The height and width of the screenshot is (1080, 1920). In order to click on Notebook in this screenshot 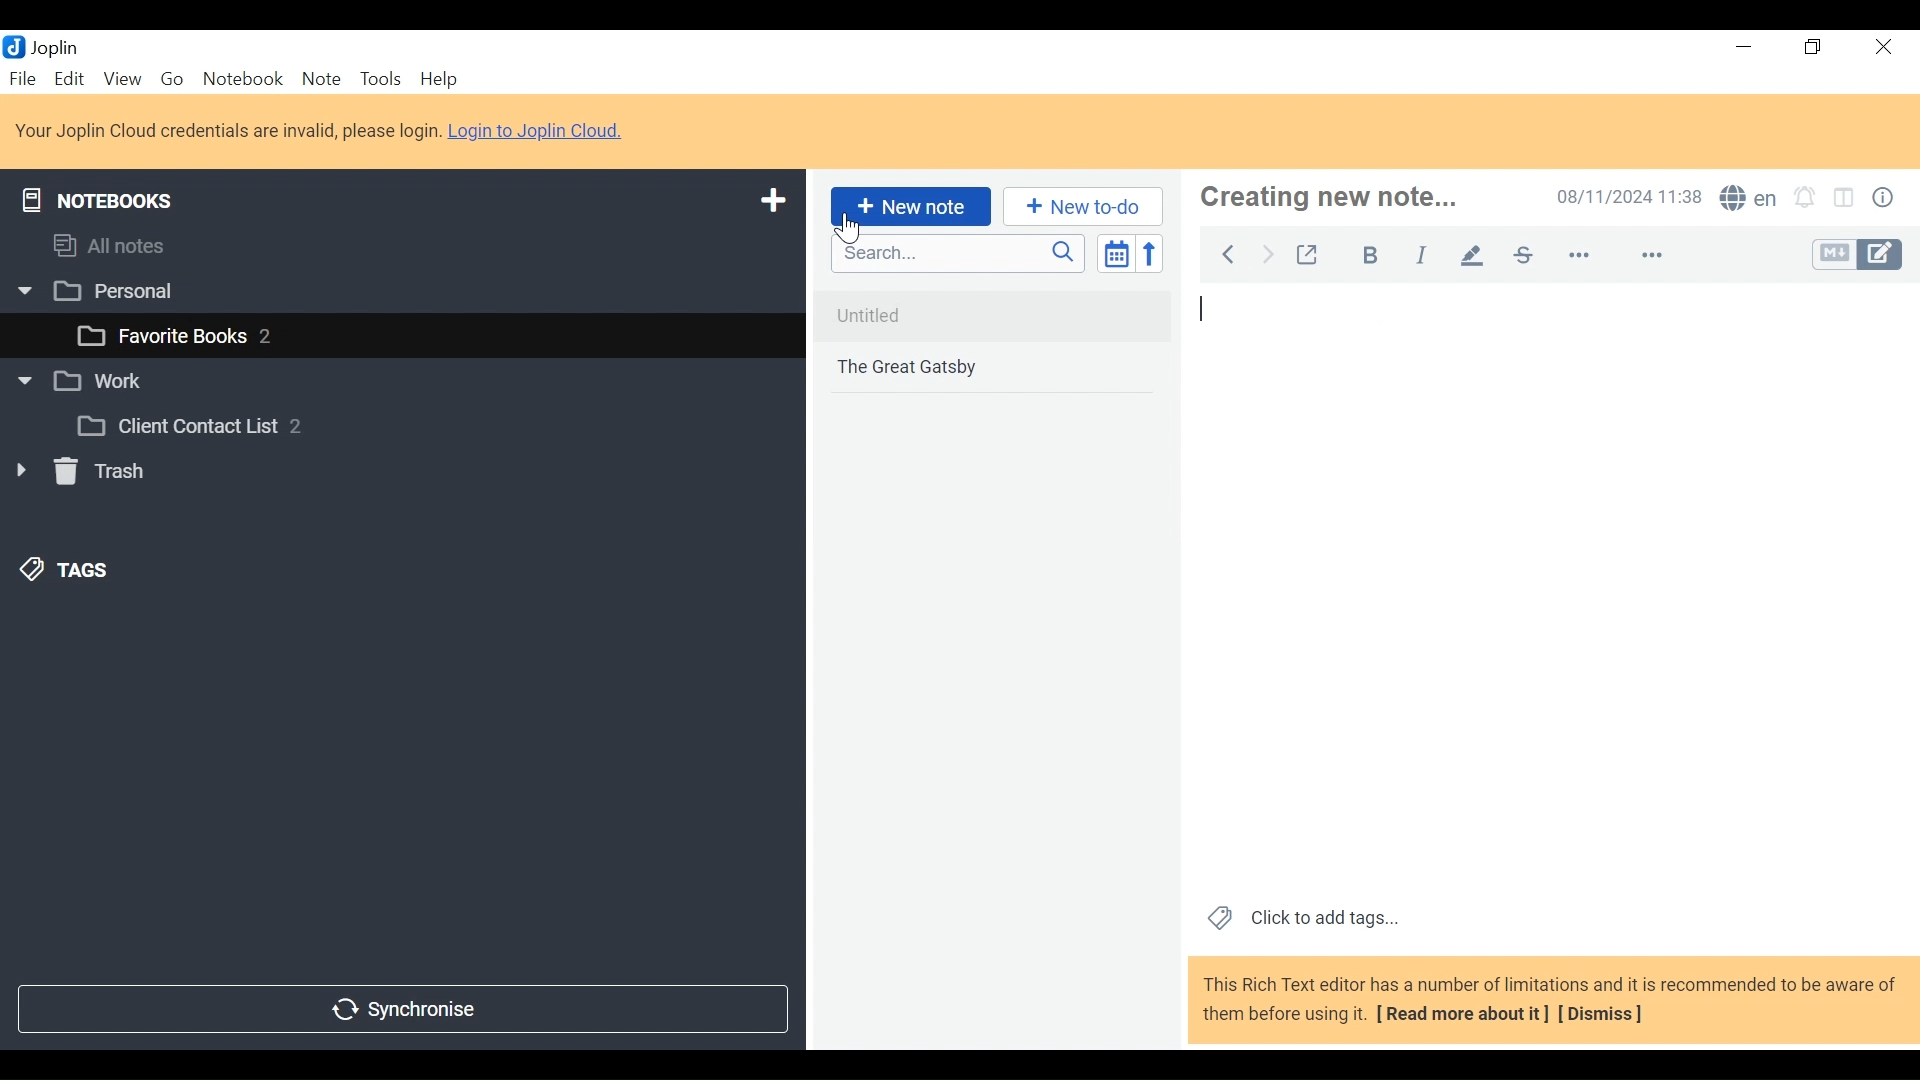, I will do `click(242, 80)`.